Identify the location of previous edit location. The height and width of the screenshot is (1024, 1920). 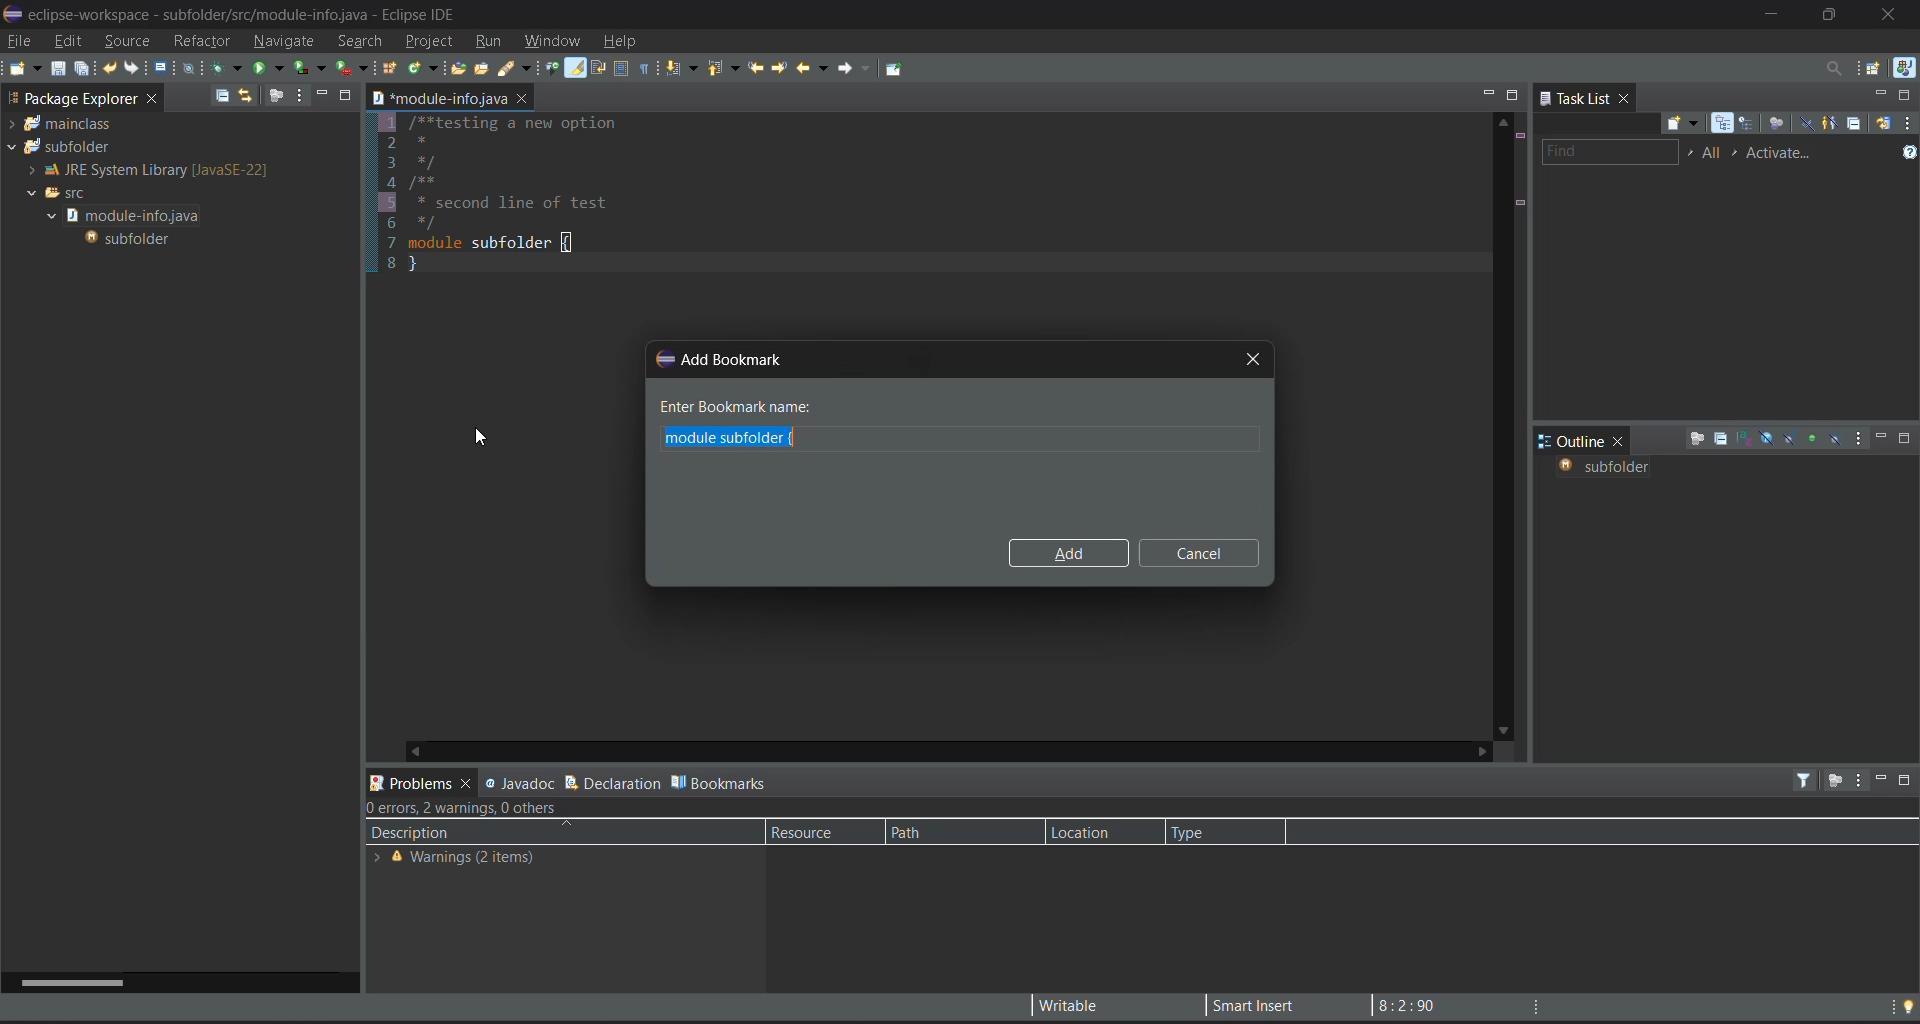
(757, 68).